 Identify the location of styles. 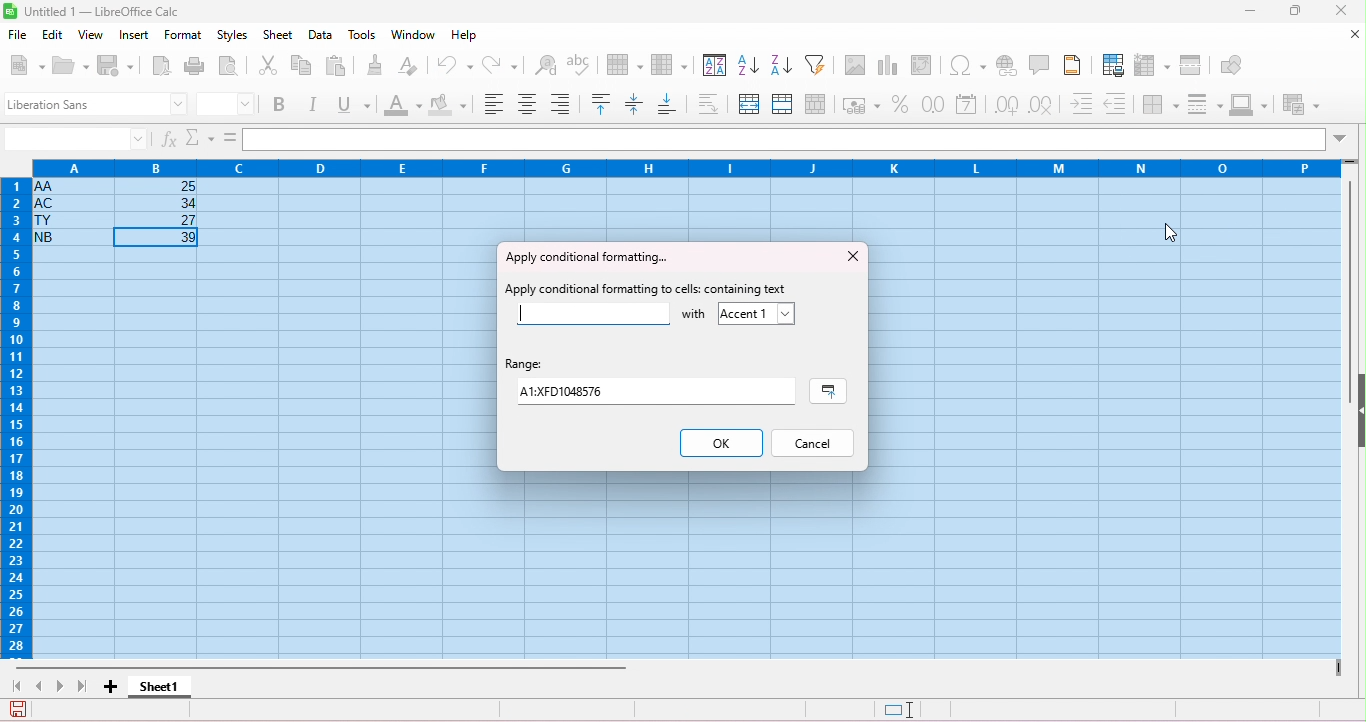
(236, 37).